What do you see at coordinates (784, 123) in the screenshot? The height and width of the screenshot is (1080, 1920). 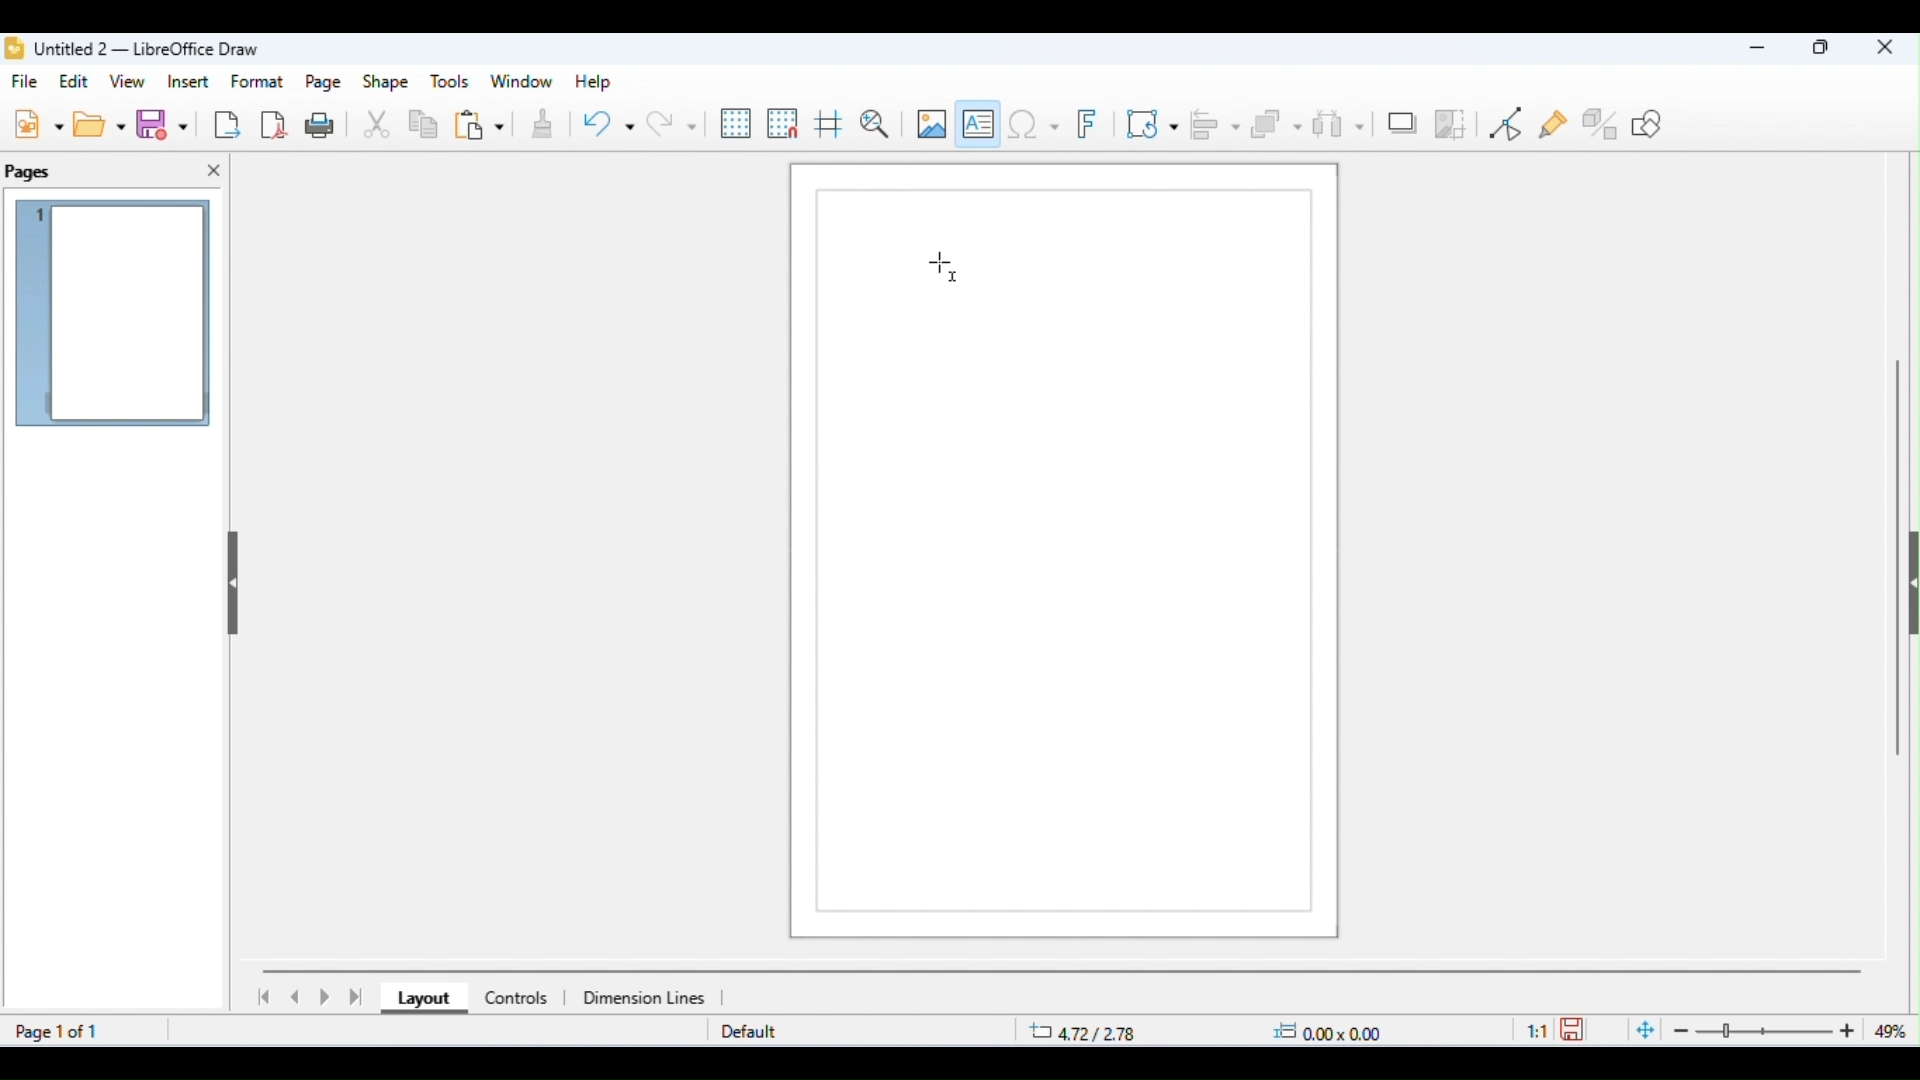 I see `snap to grid` at bounding box center [784, 123].